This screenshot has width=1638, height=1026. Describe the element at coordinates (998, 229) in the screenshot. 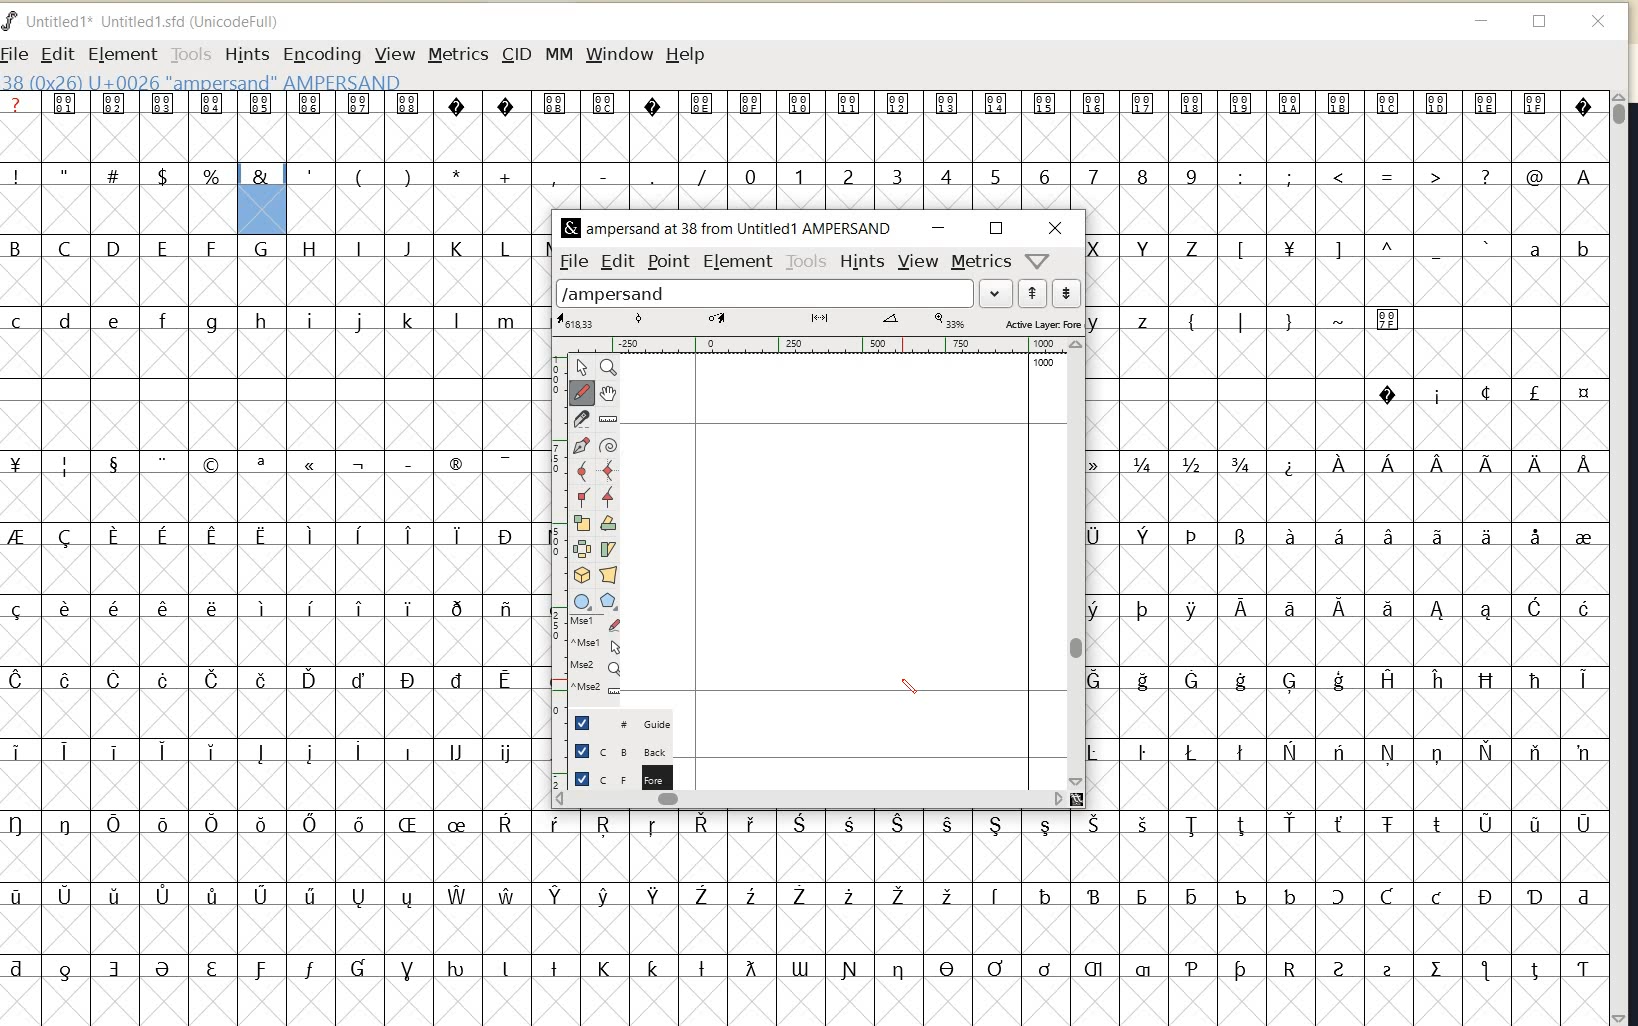

I see `RESTORE` at that location.